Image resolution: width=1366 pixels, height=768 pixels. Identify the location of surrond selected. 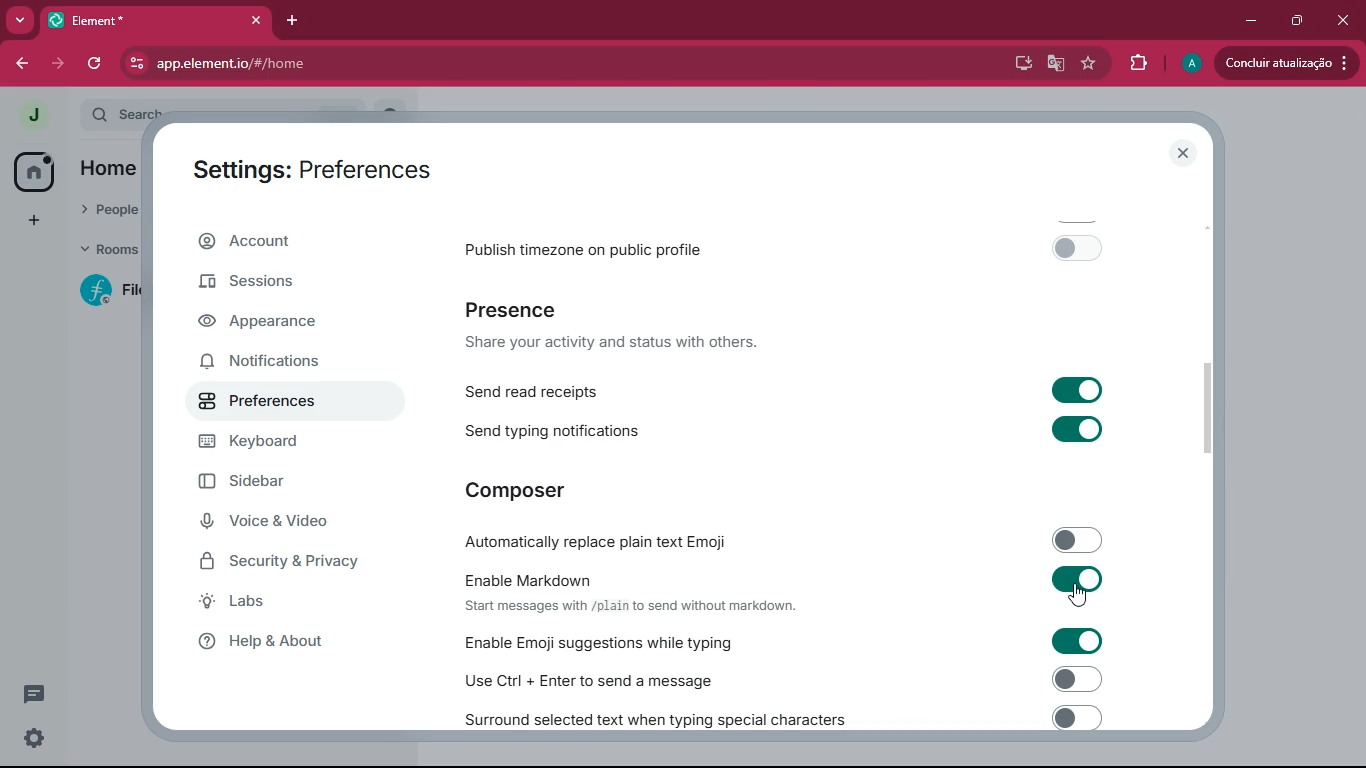
(779, 717).